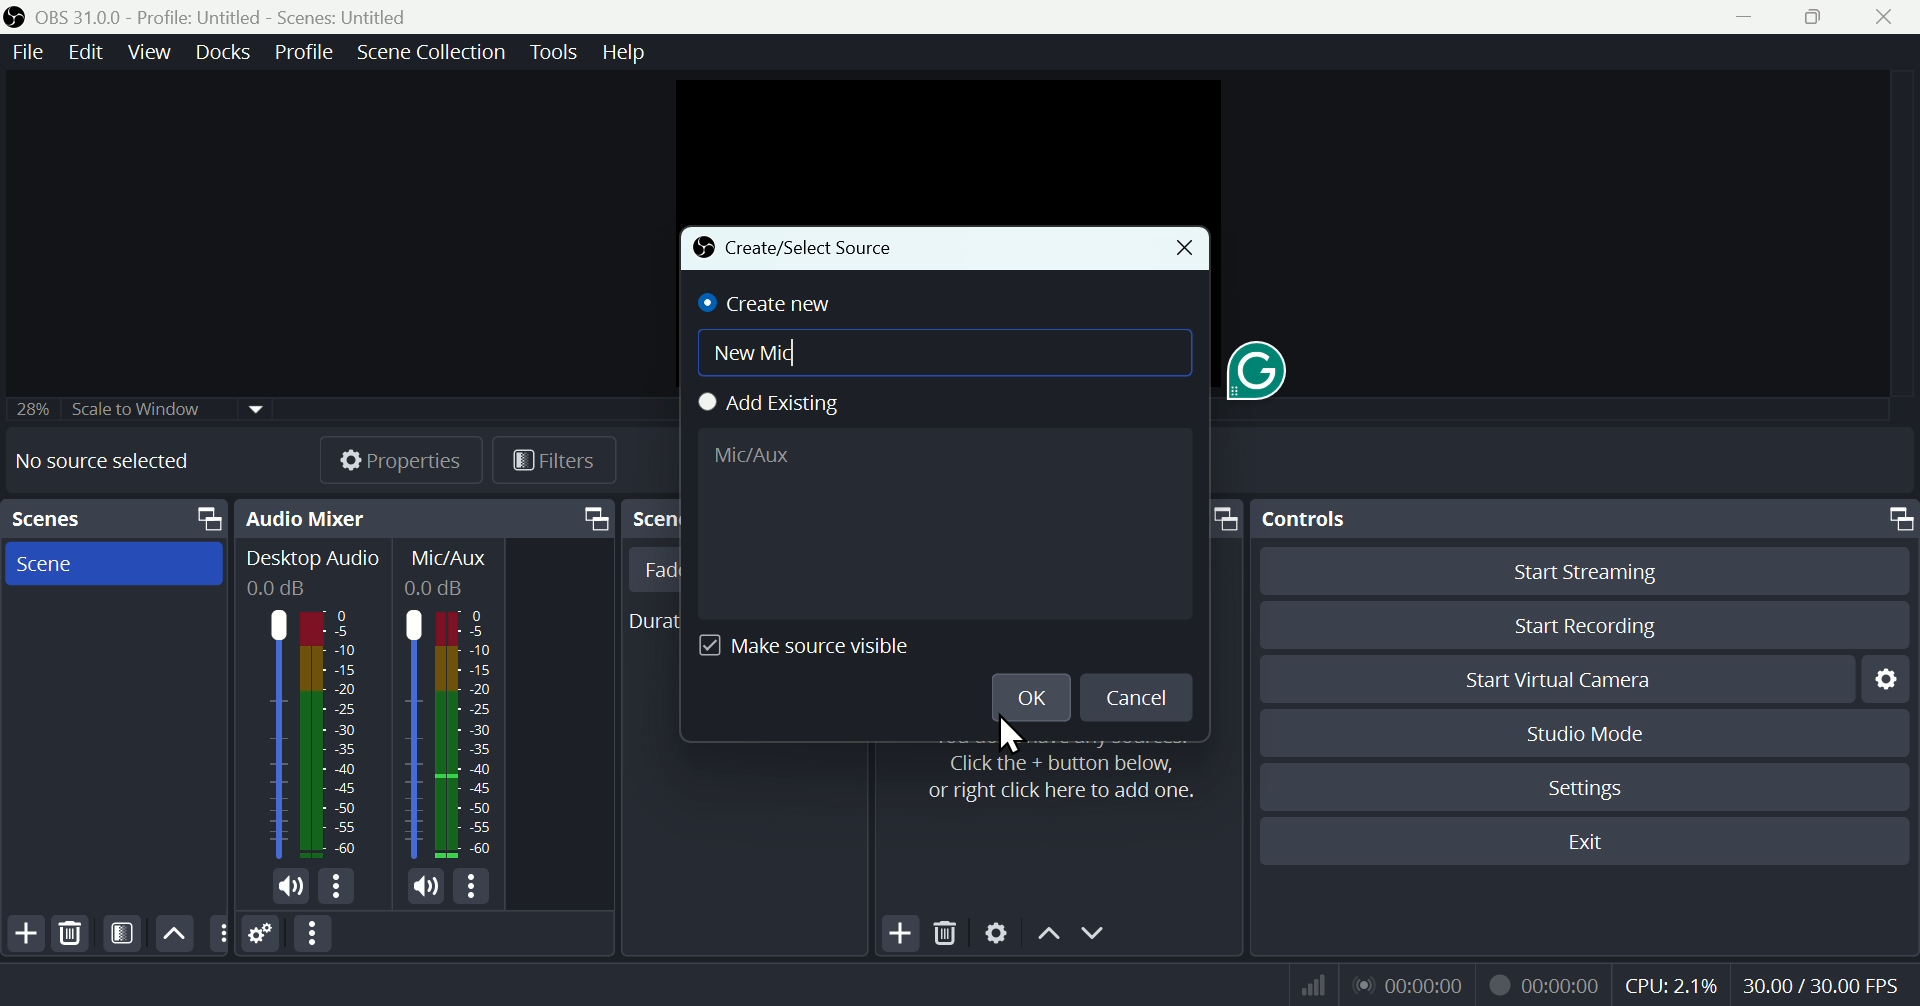 This screenshot has height=1006, width=1920. I want to click on Exit, so click(1597, 842).